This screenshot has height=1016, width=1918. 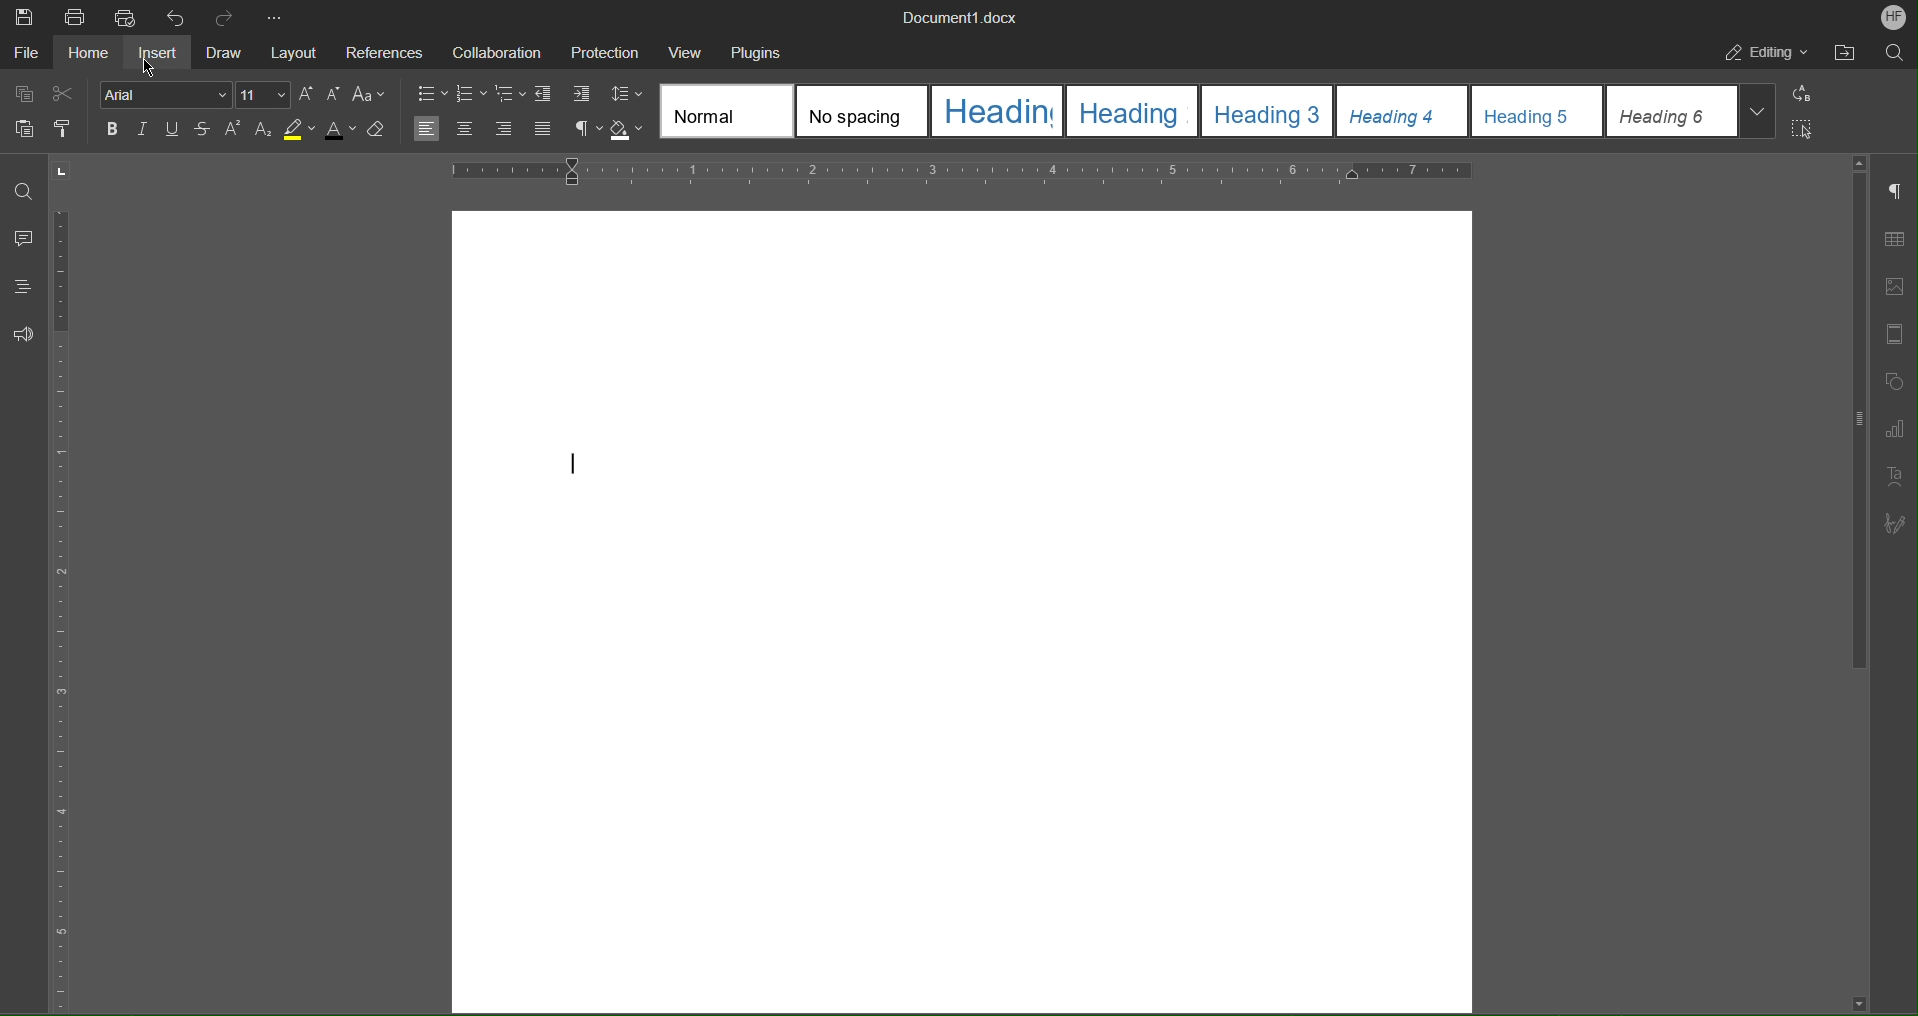 I want to click on Header/Footer, so click(x=1894, y=333).